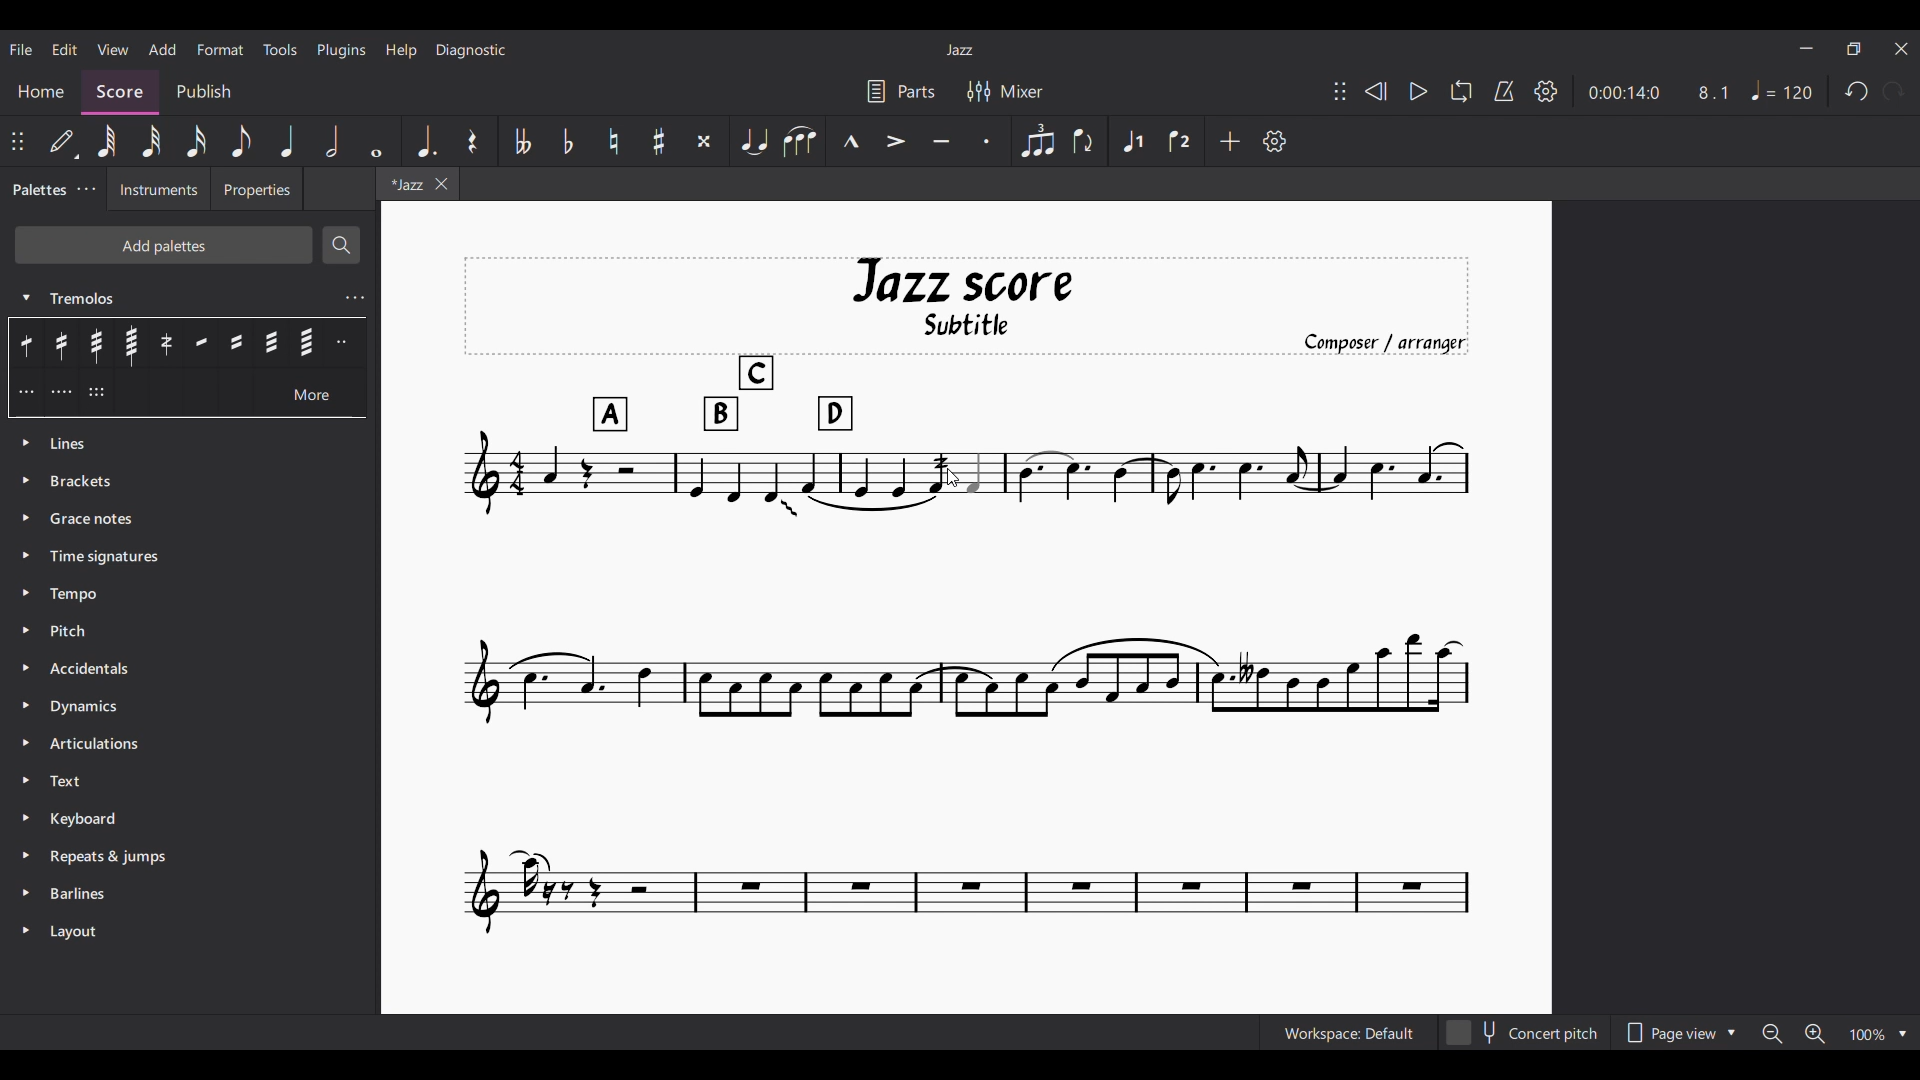 The image size is (1920, 1080). What do you see at coordinates (1782, 90) in the screenshot?
I see `Tempo` at bounding box center [1782, 90].